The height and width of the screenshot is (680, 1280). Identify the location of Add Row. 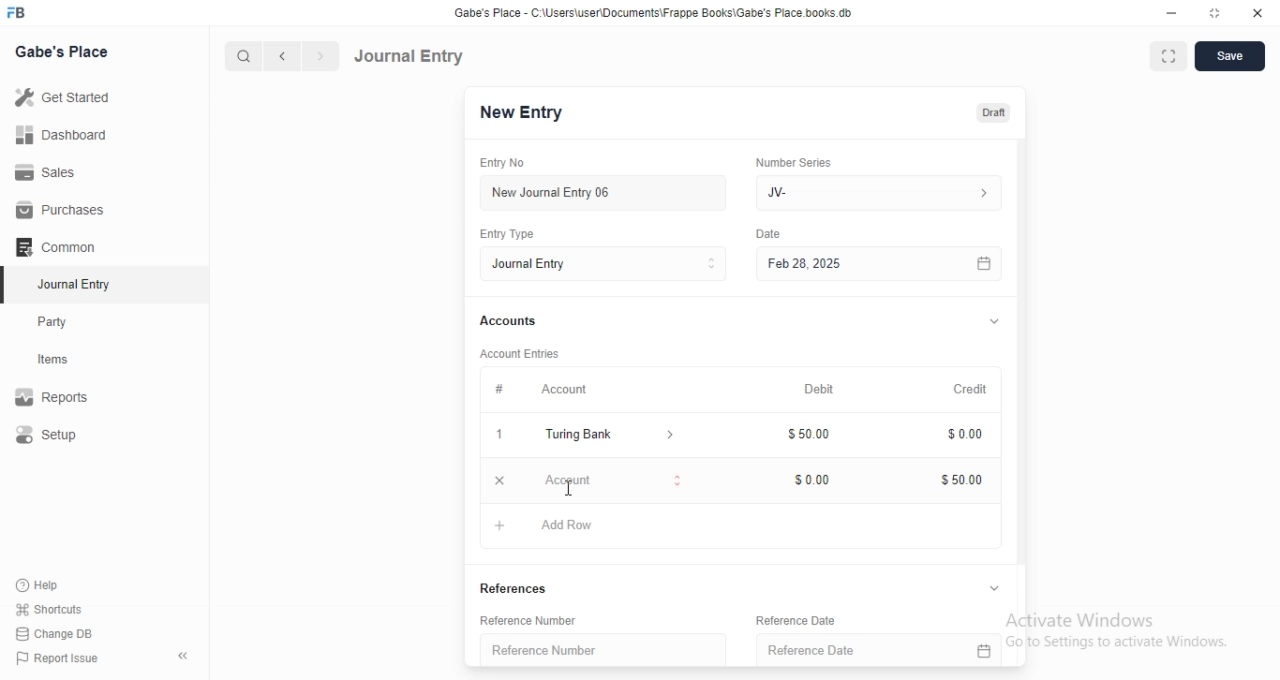
(543, 525).